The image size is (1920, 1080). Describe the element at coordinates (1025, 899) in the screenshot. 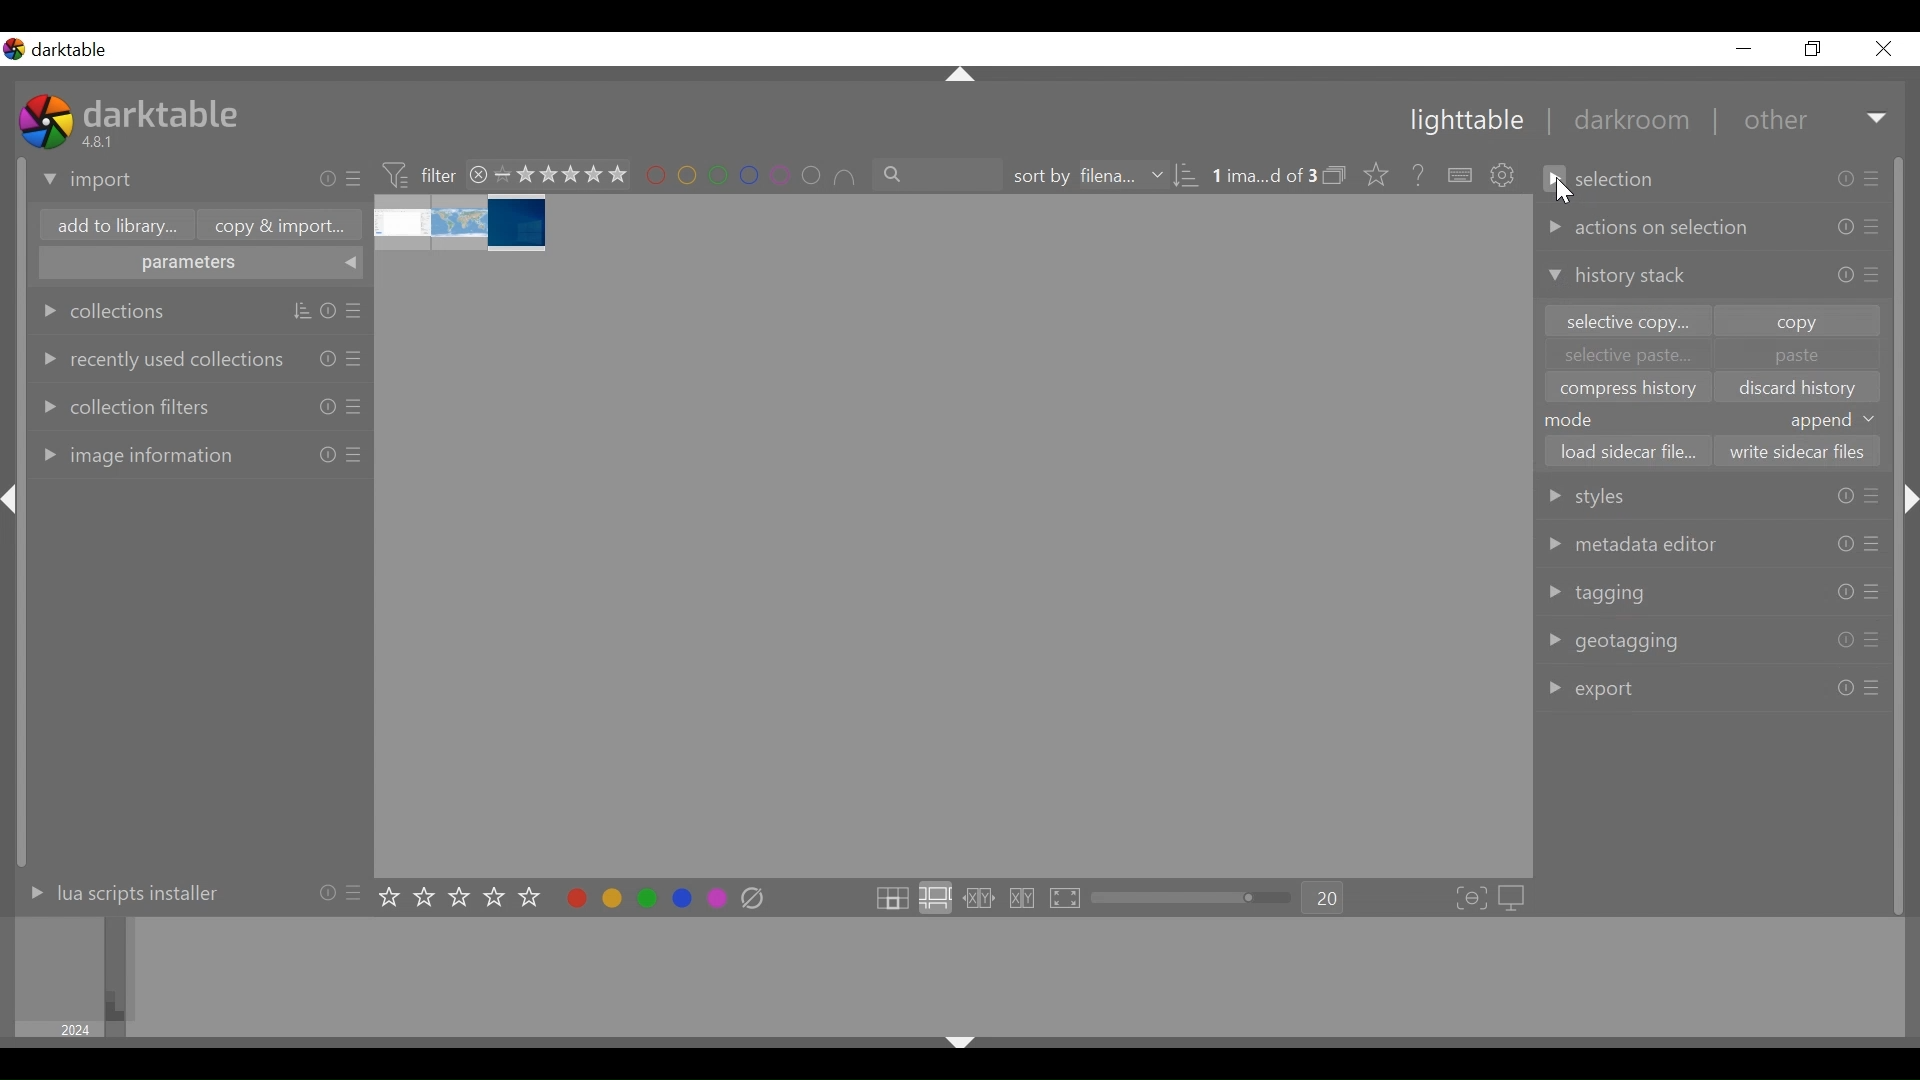

I see `click to enter culling layout dynamic mode` at that location.